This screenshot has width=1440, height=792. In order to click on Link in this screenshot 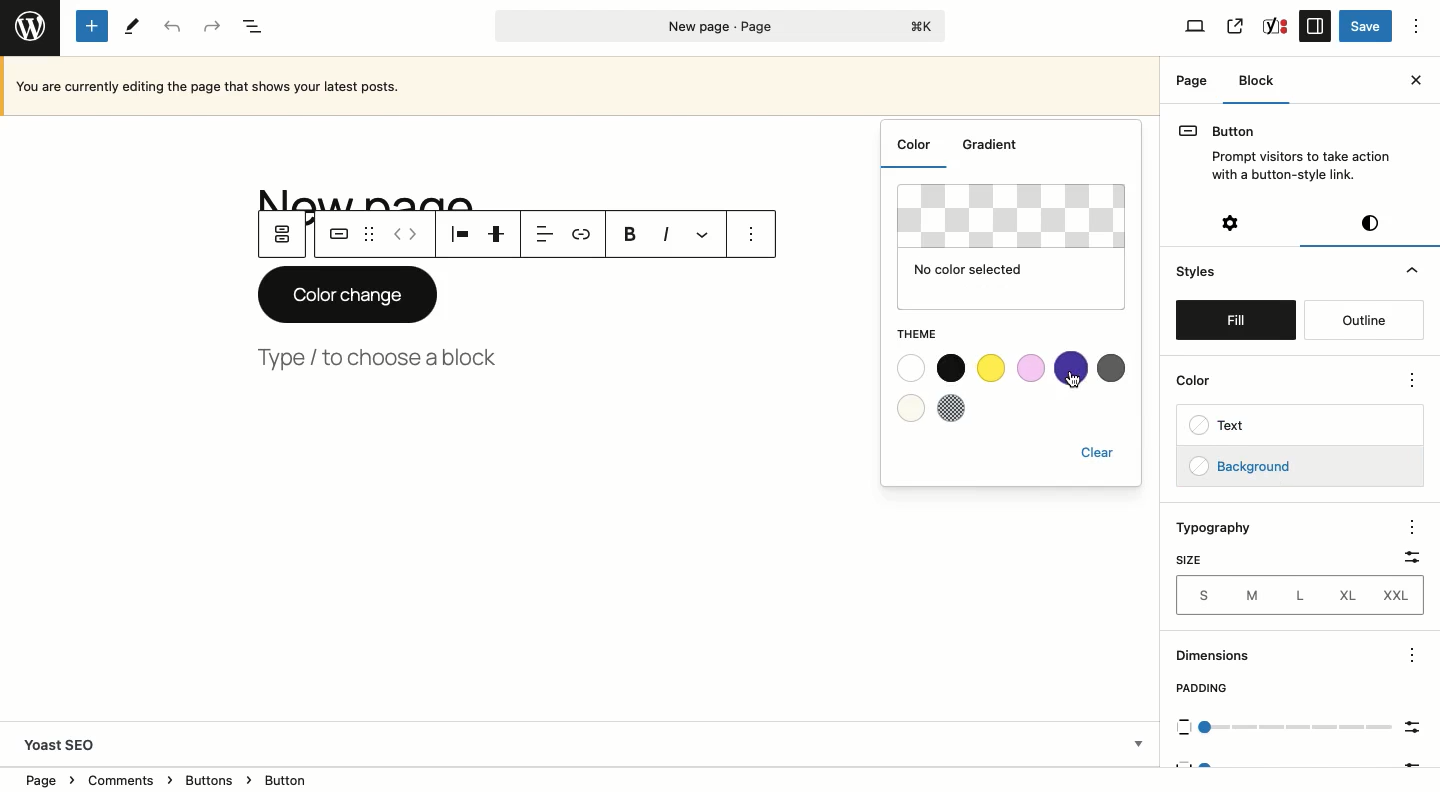, I will do `click(581, 234)`.